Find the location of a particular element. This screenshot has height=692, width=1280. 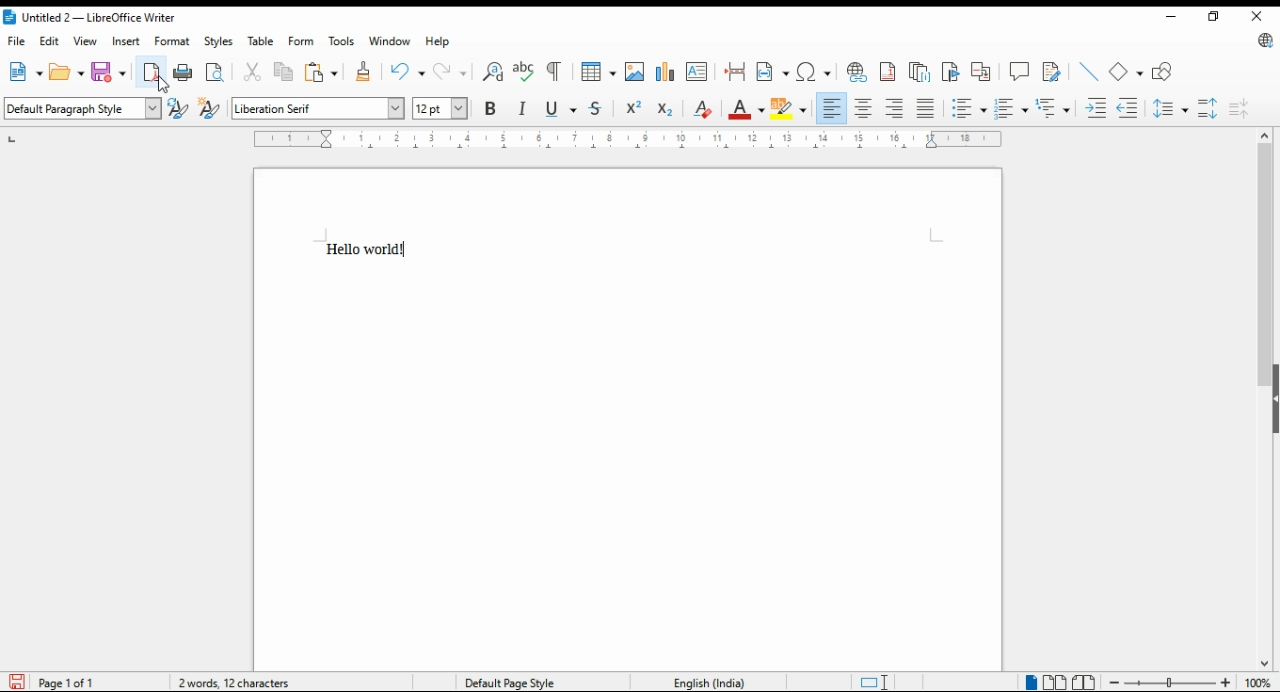

justified is located at coordinates (927, 110).